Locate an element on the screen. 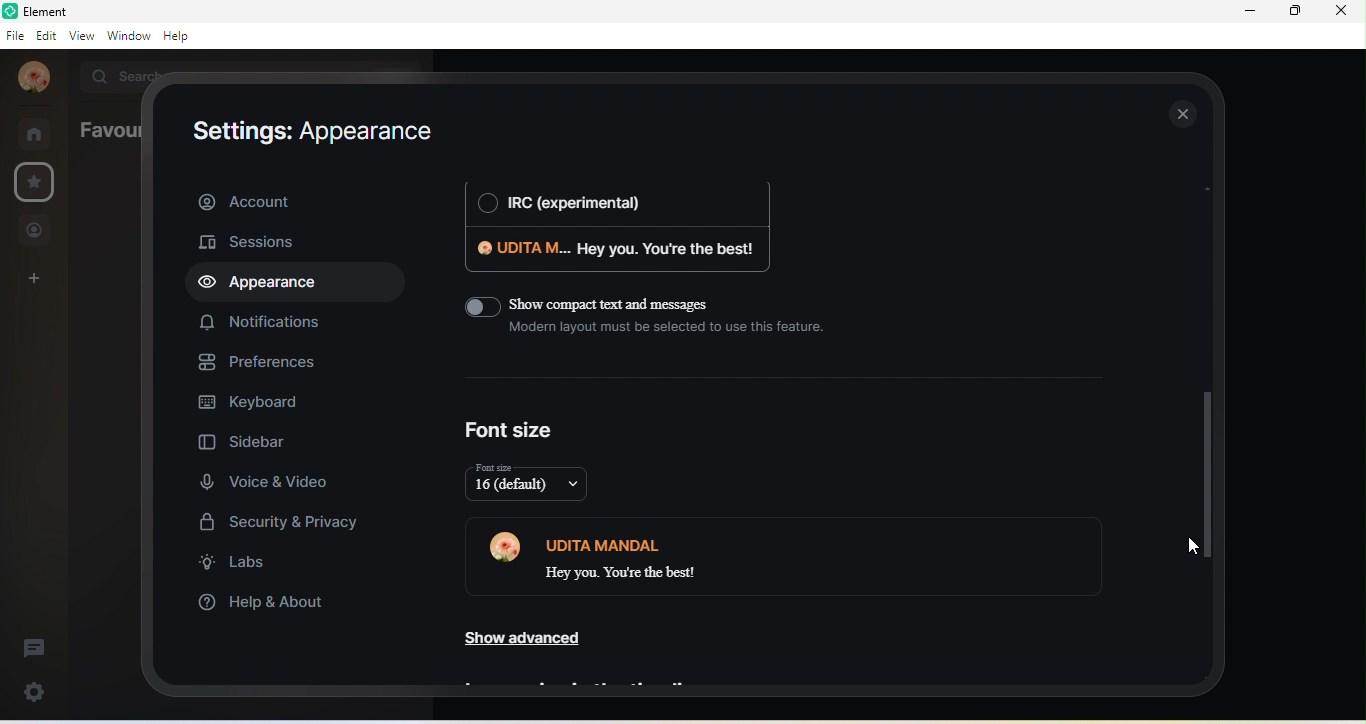  help and about is located at coordinates (261, 605).